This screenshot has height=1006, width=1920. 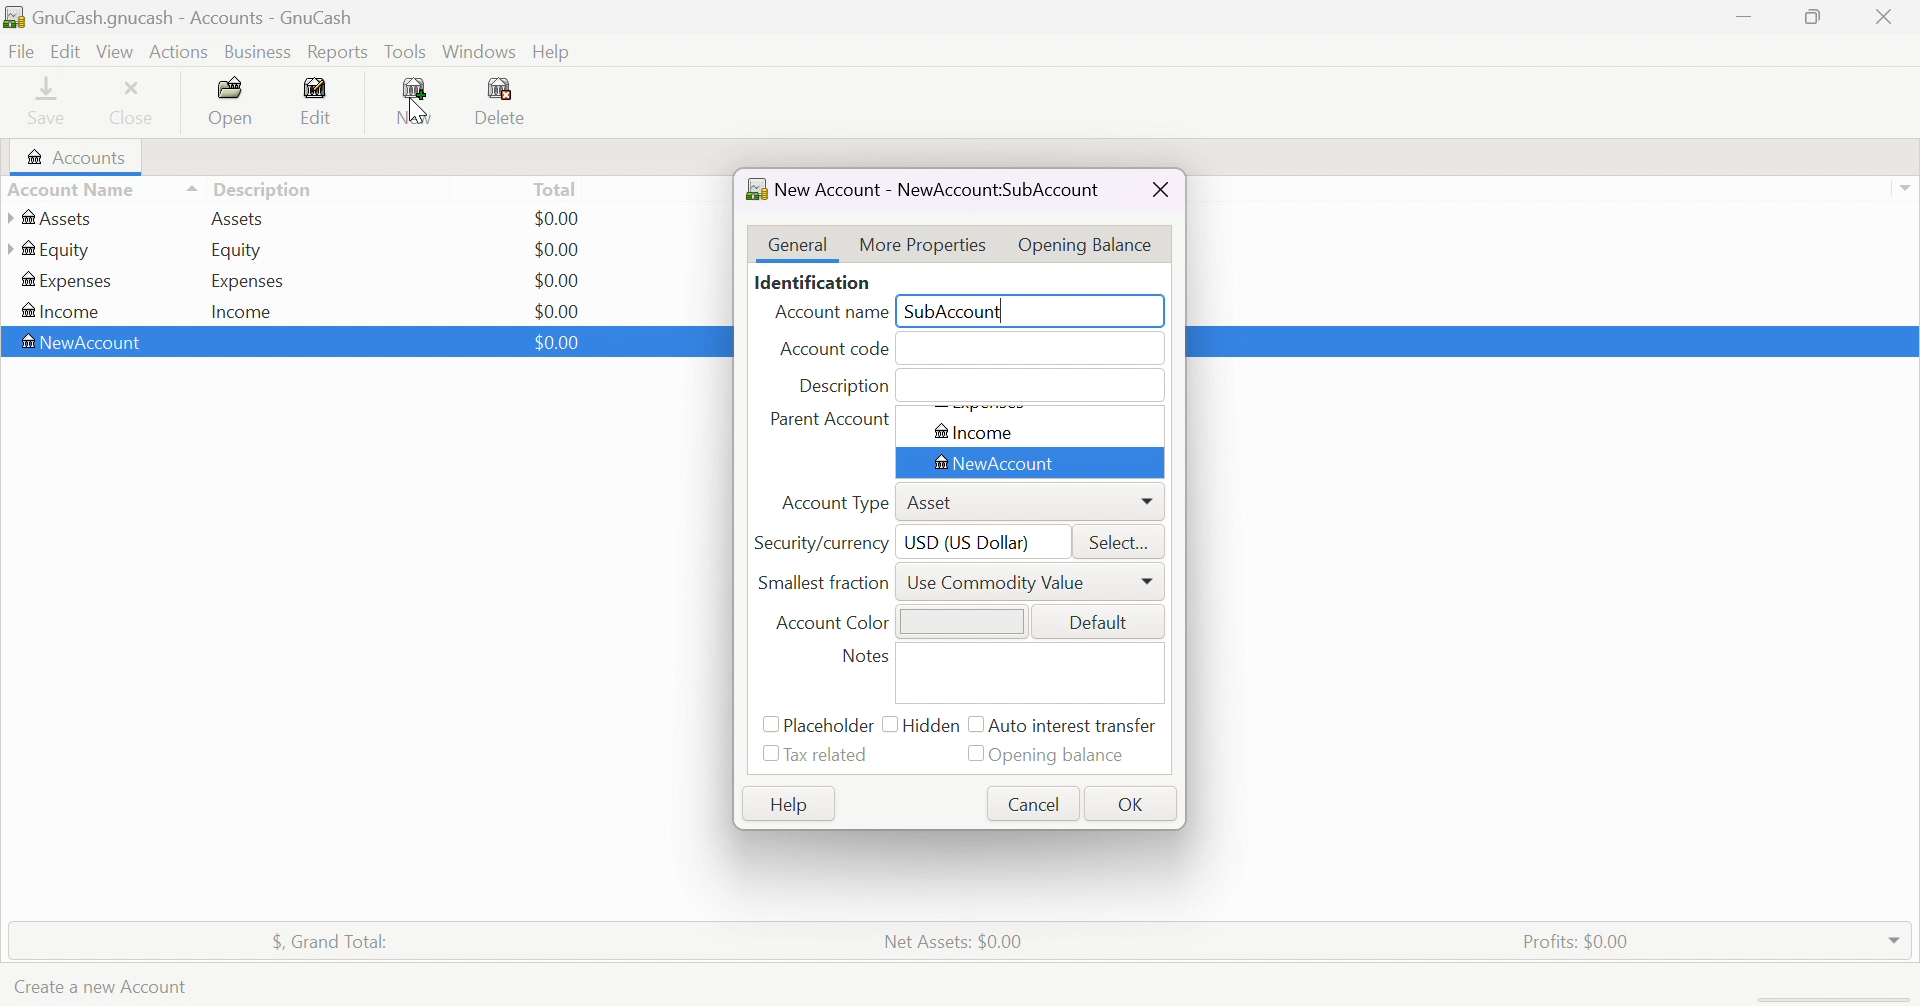 I want to click on Checkbox, so click(x=975, y=752).